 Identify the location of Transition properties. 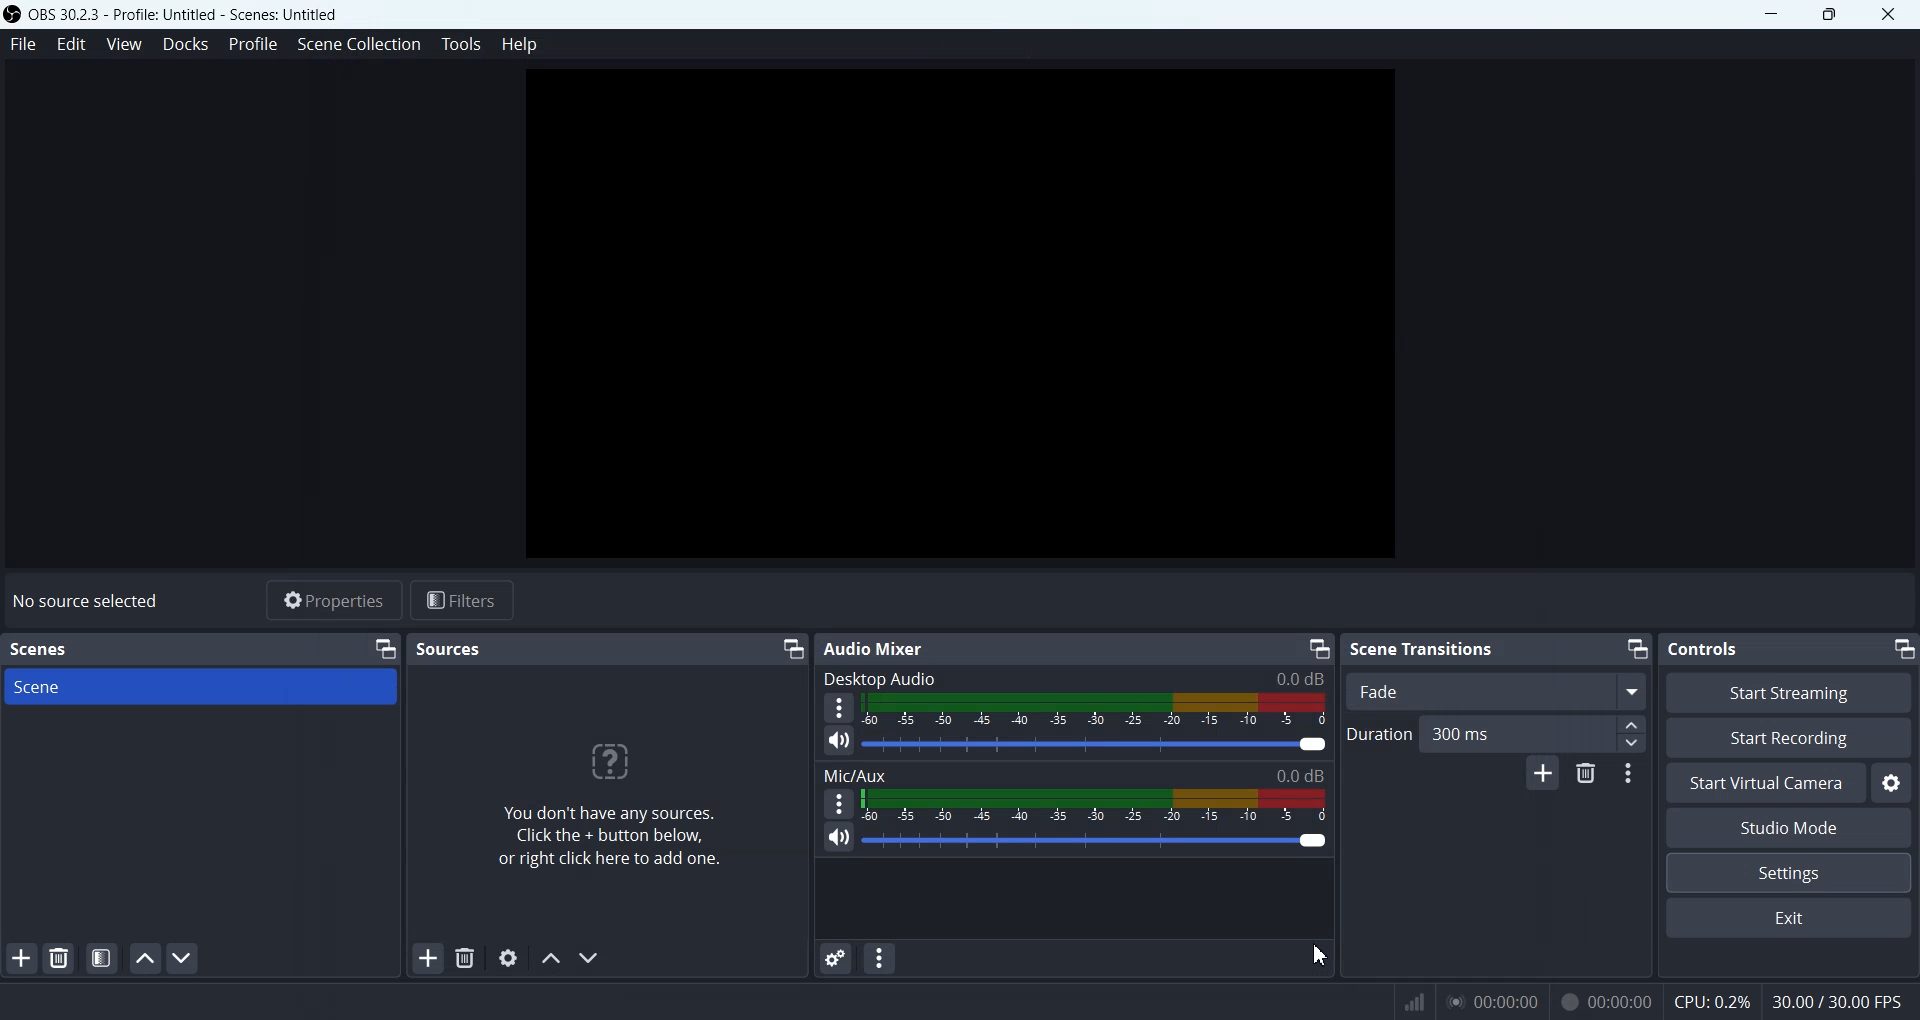
(1630, 774).